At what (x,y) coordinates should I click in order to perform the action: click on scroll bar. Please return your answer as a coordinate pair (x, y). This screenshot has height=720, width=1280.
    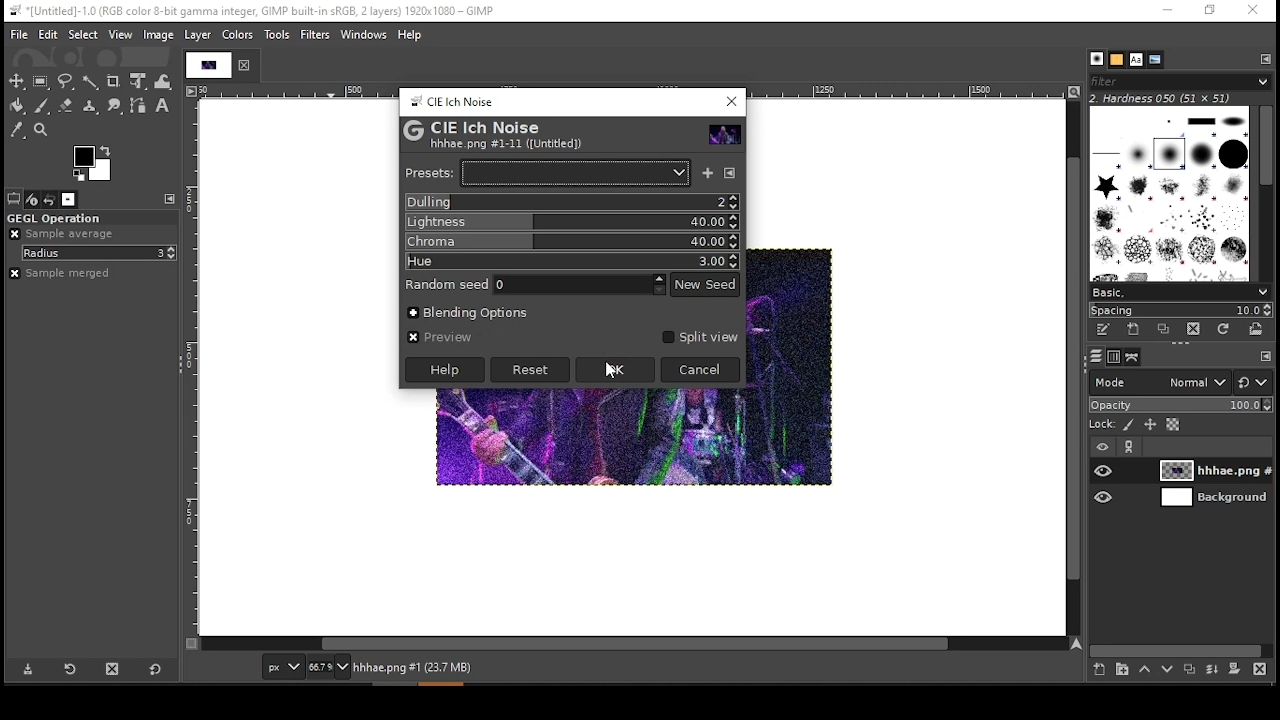
    Looking at the image, I should click on (1264, 193).